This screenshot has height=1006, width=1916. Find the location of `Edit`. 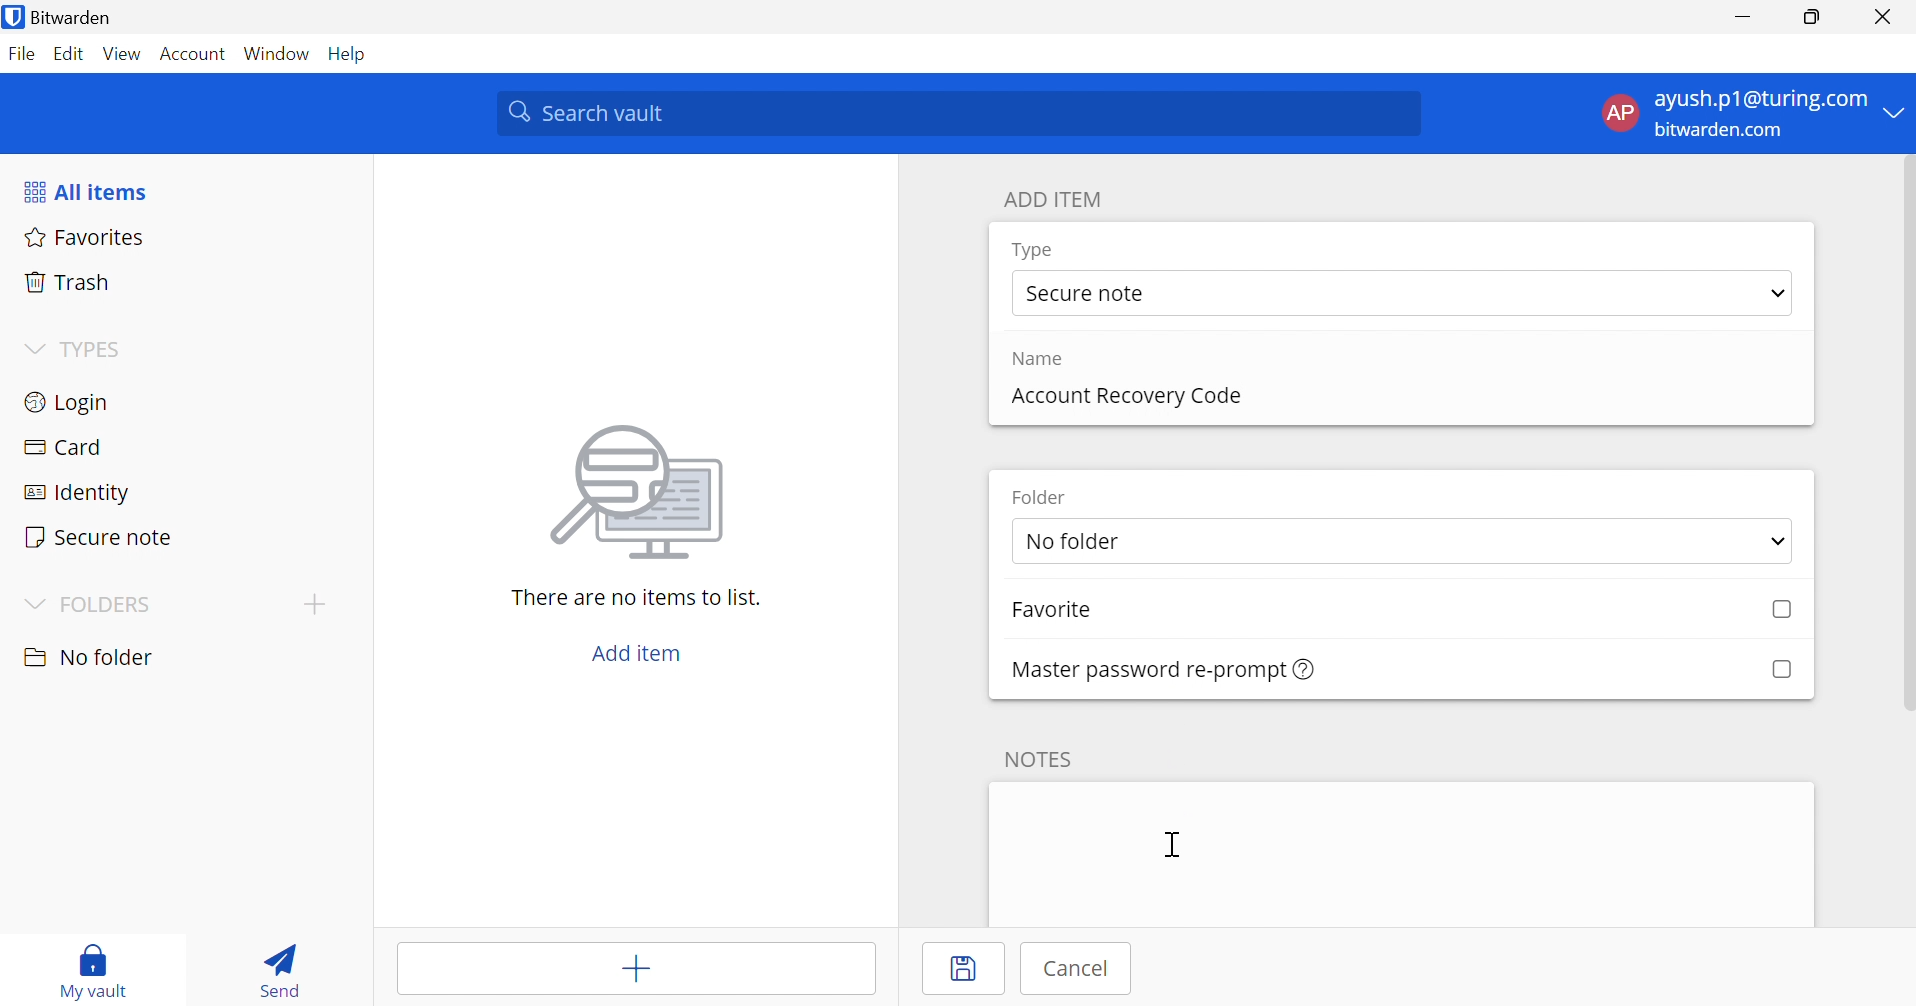

Edit is located at coordinates (69, 52).